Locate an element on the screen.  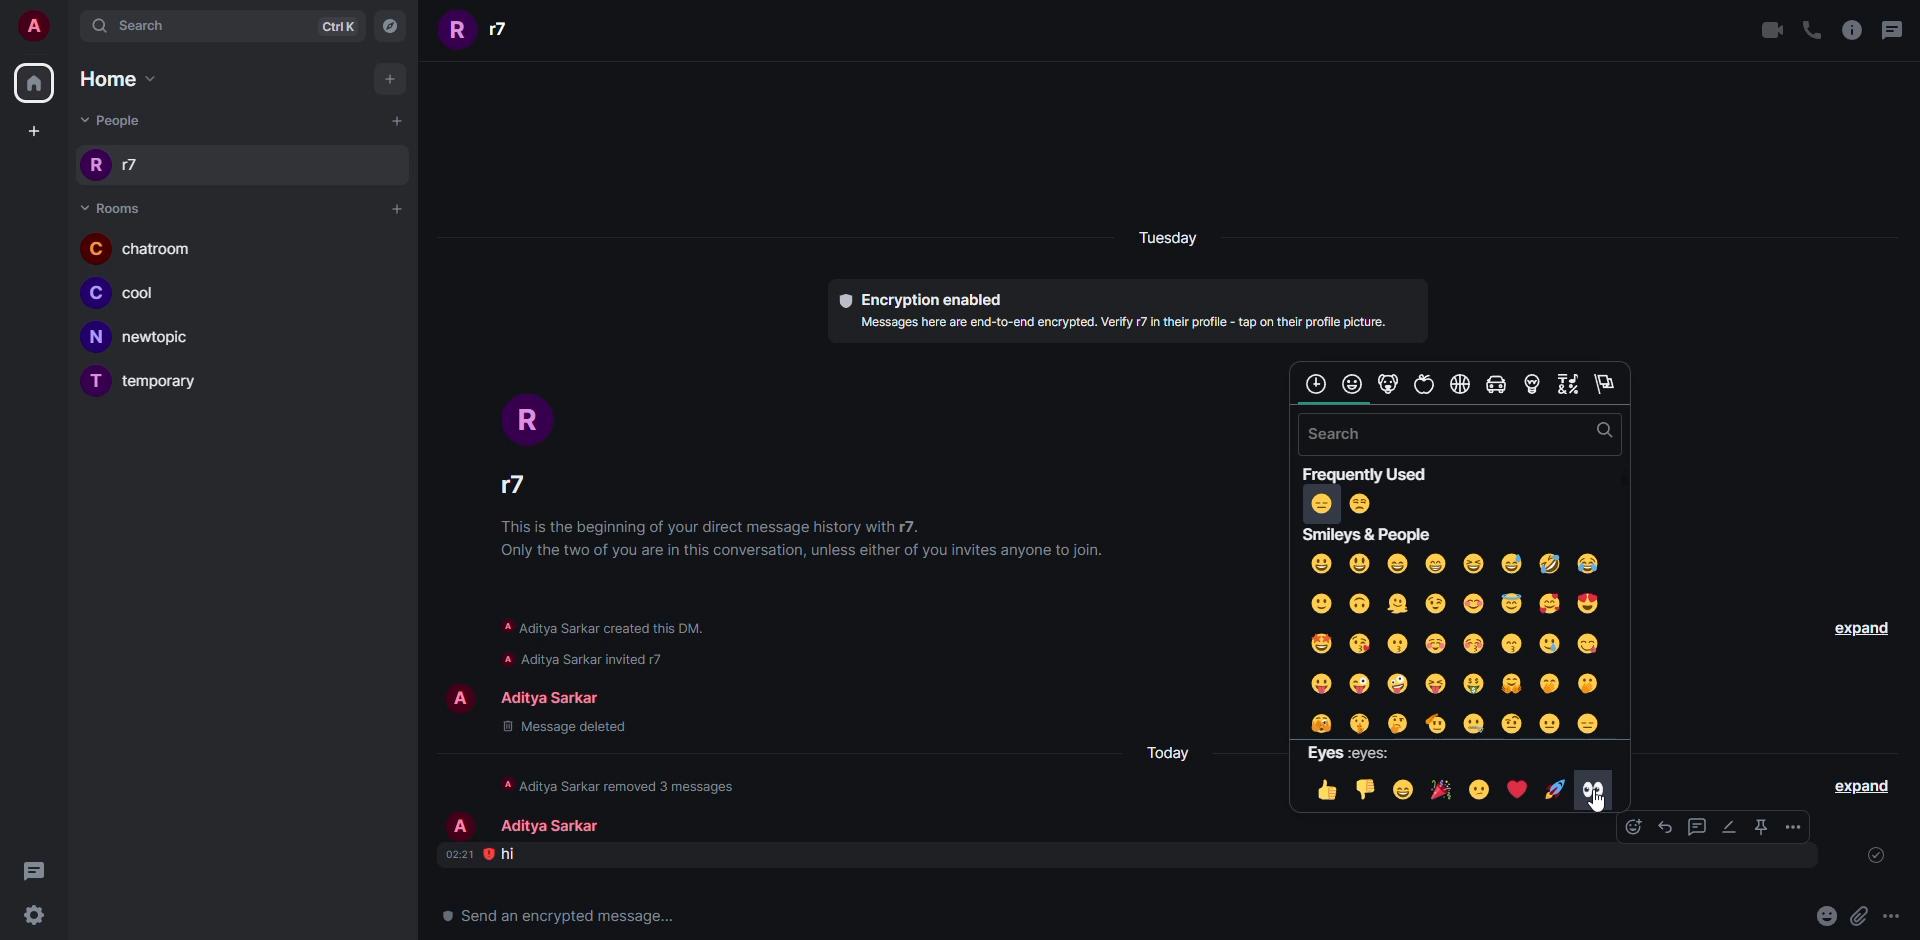
people is located at coordinates (112, 166).